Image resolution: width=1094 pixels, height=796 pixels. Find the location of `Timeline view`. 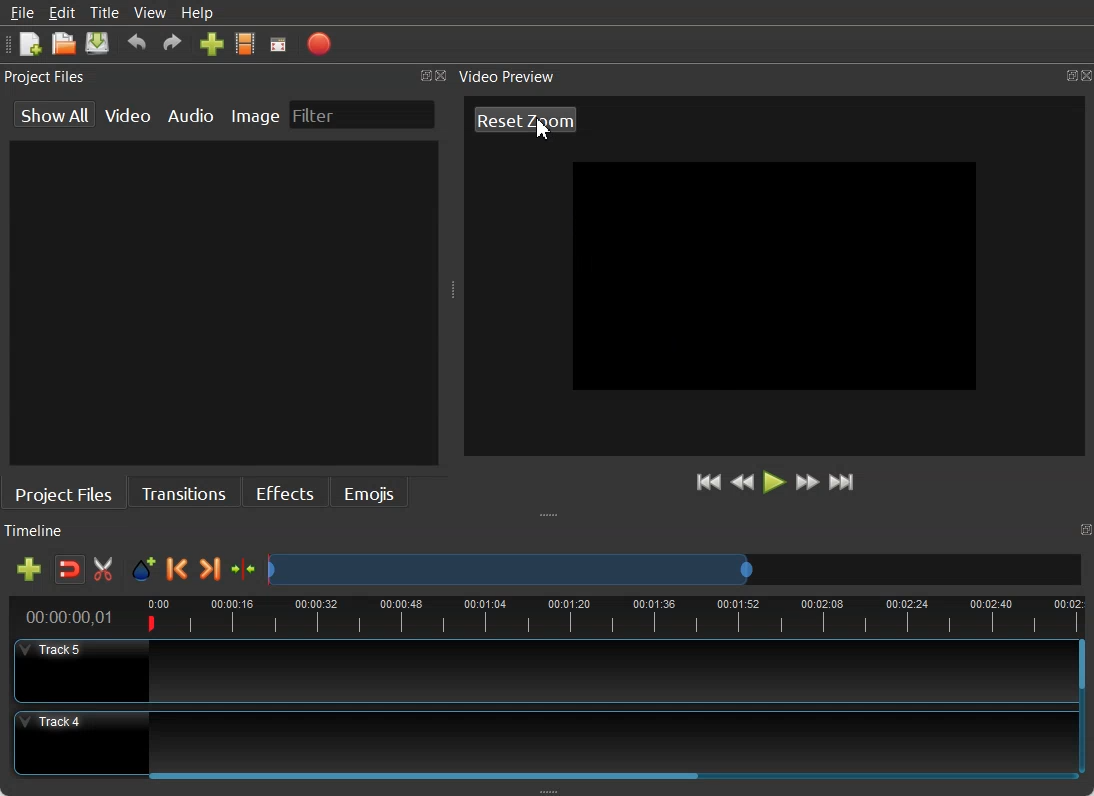

Timeline view is located at coordinates (548, 615).